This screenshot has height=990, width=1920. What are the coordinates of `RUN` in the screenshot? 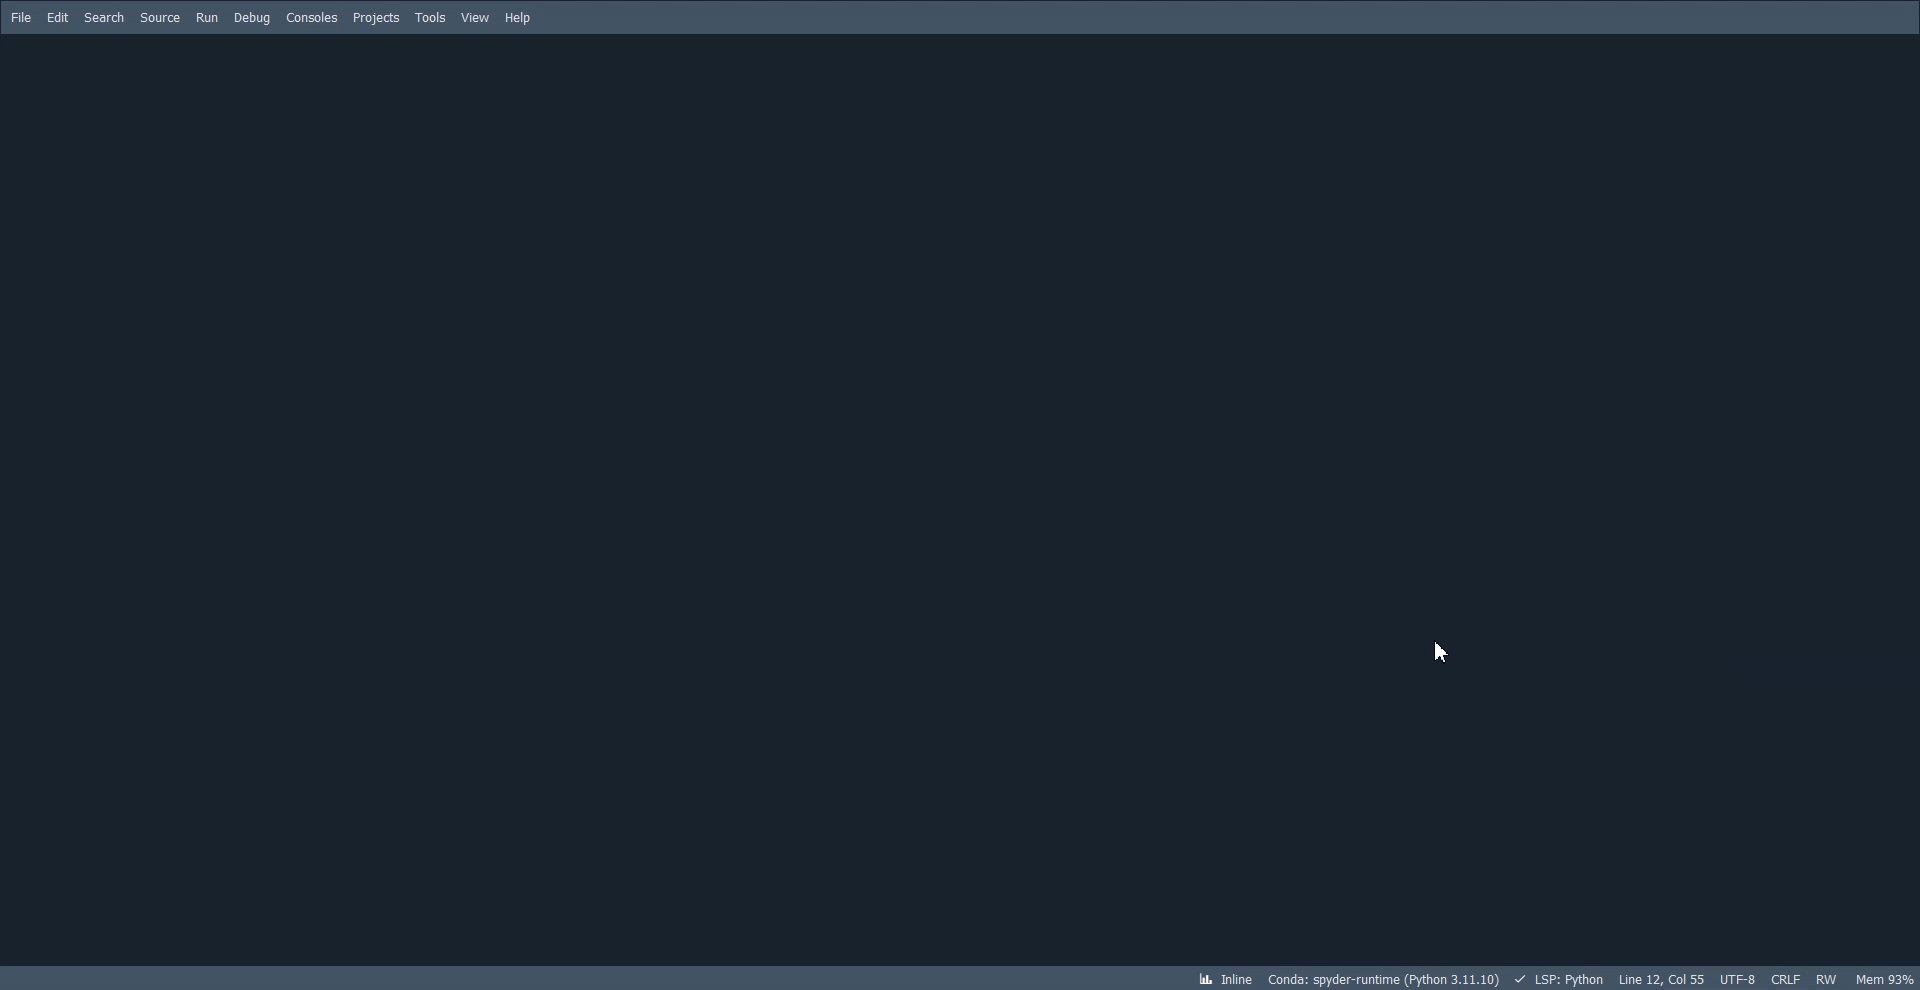 It's located at (207, 19).